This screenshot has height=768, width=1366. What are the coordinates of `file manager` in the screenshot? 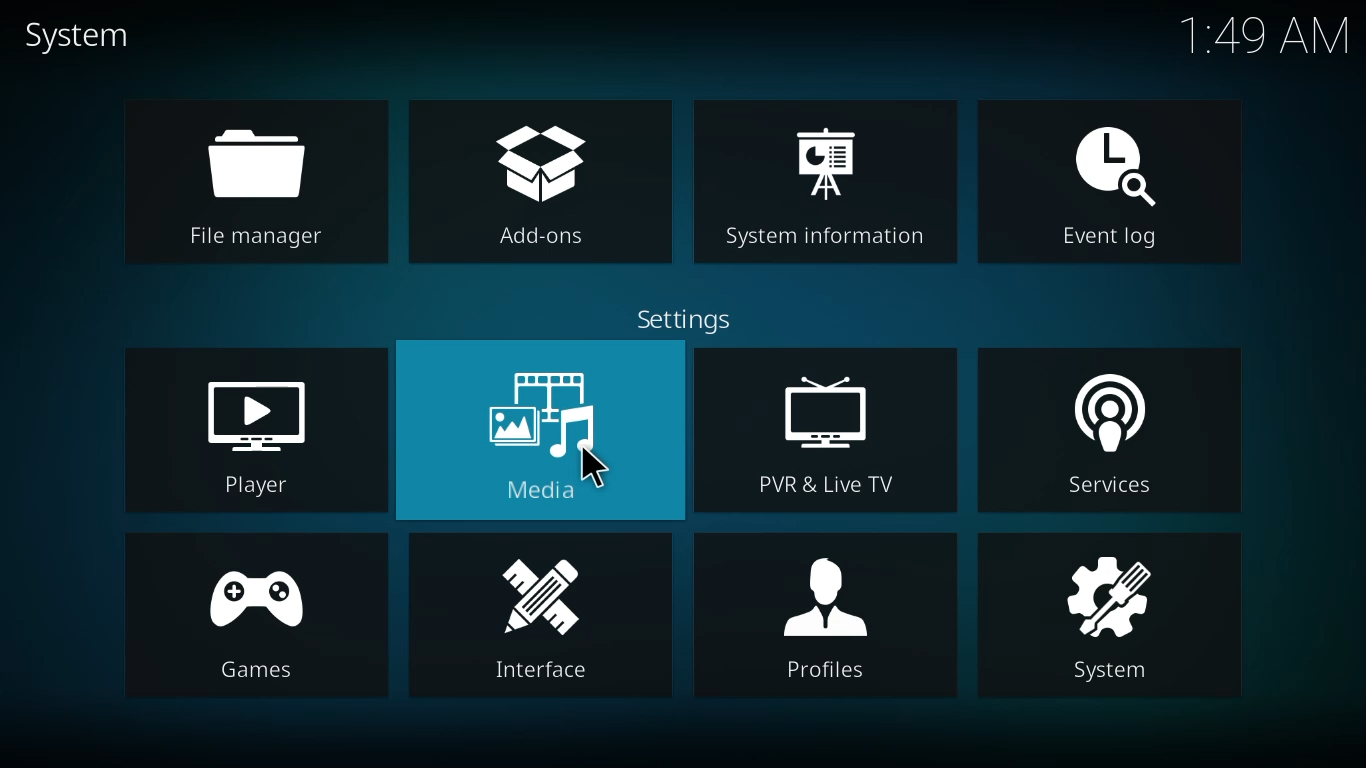 It's located at (260, 179).